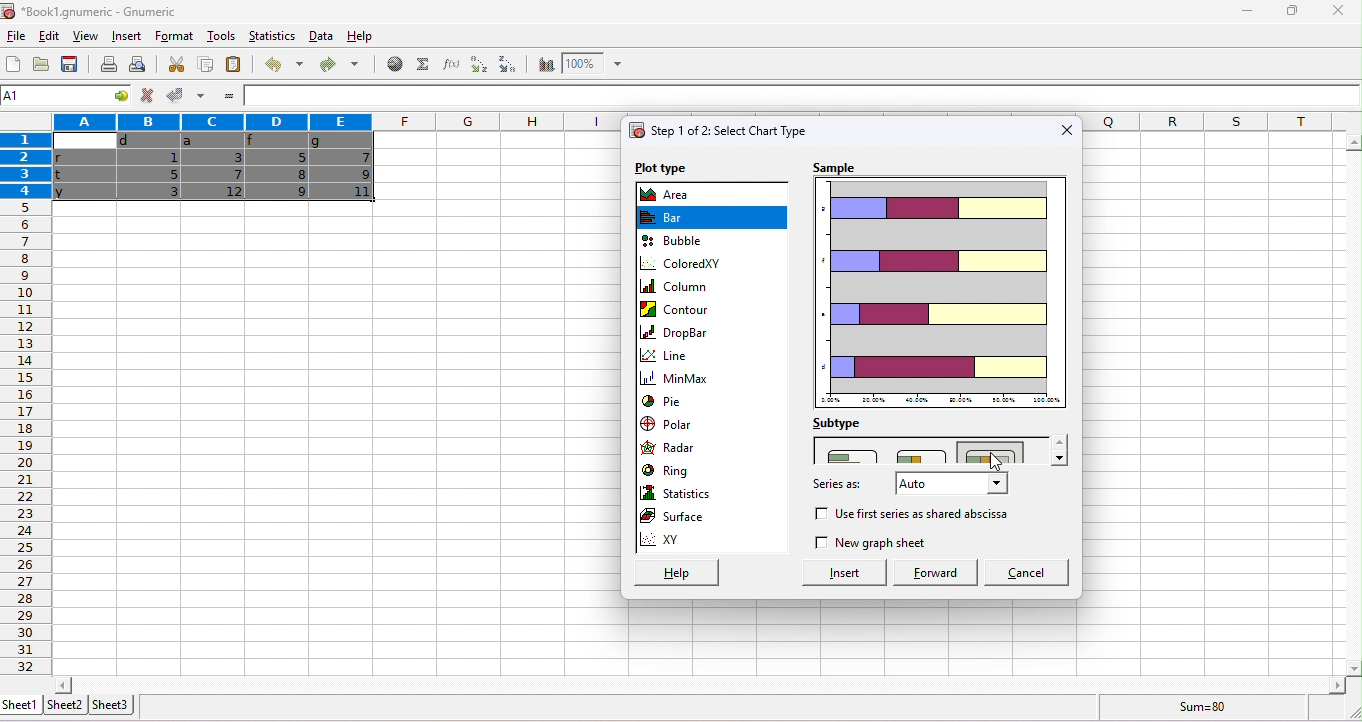 This screenshot has width=1362, height=722. Describe the element at coordinates (840, 424) in the screenshot. I see `subtype` at that location.